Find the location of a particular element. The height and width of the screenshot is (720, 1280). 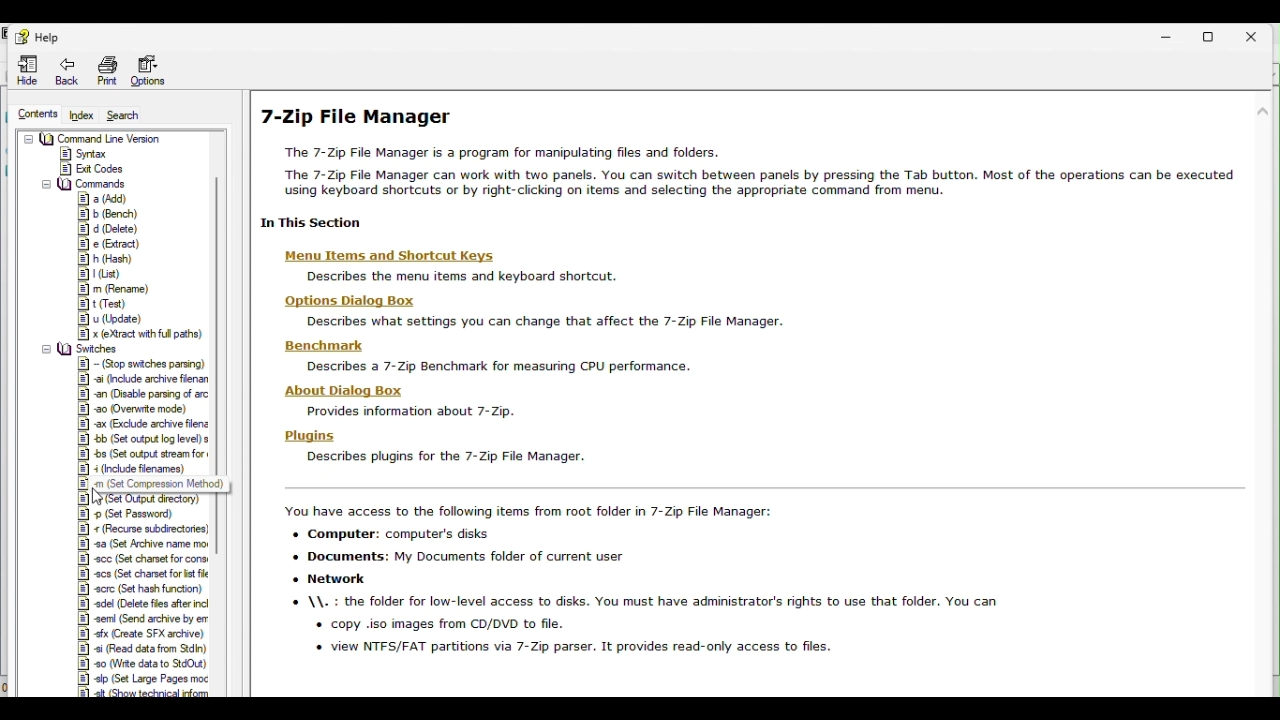

seml is located at coordinates (143, 620).